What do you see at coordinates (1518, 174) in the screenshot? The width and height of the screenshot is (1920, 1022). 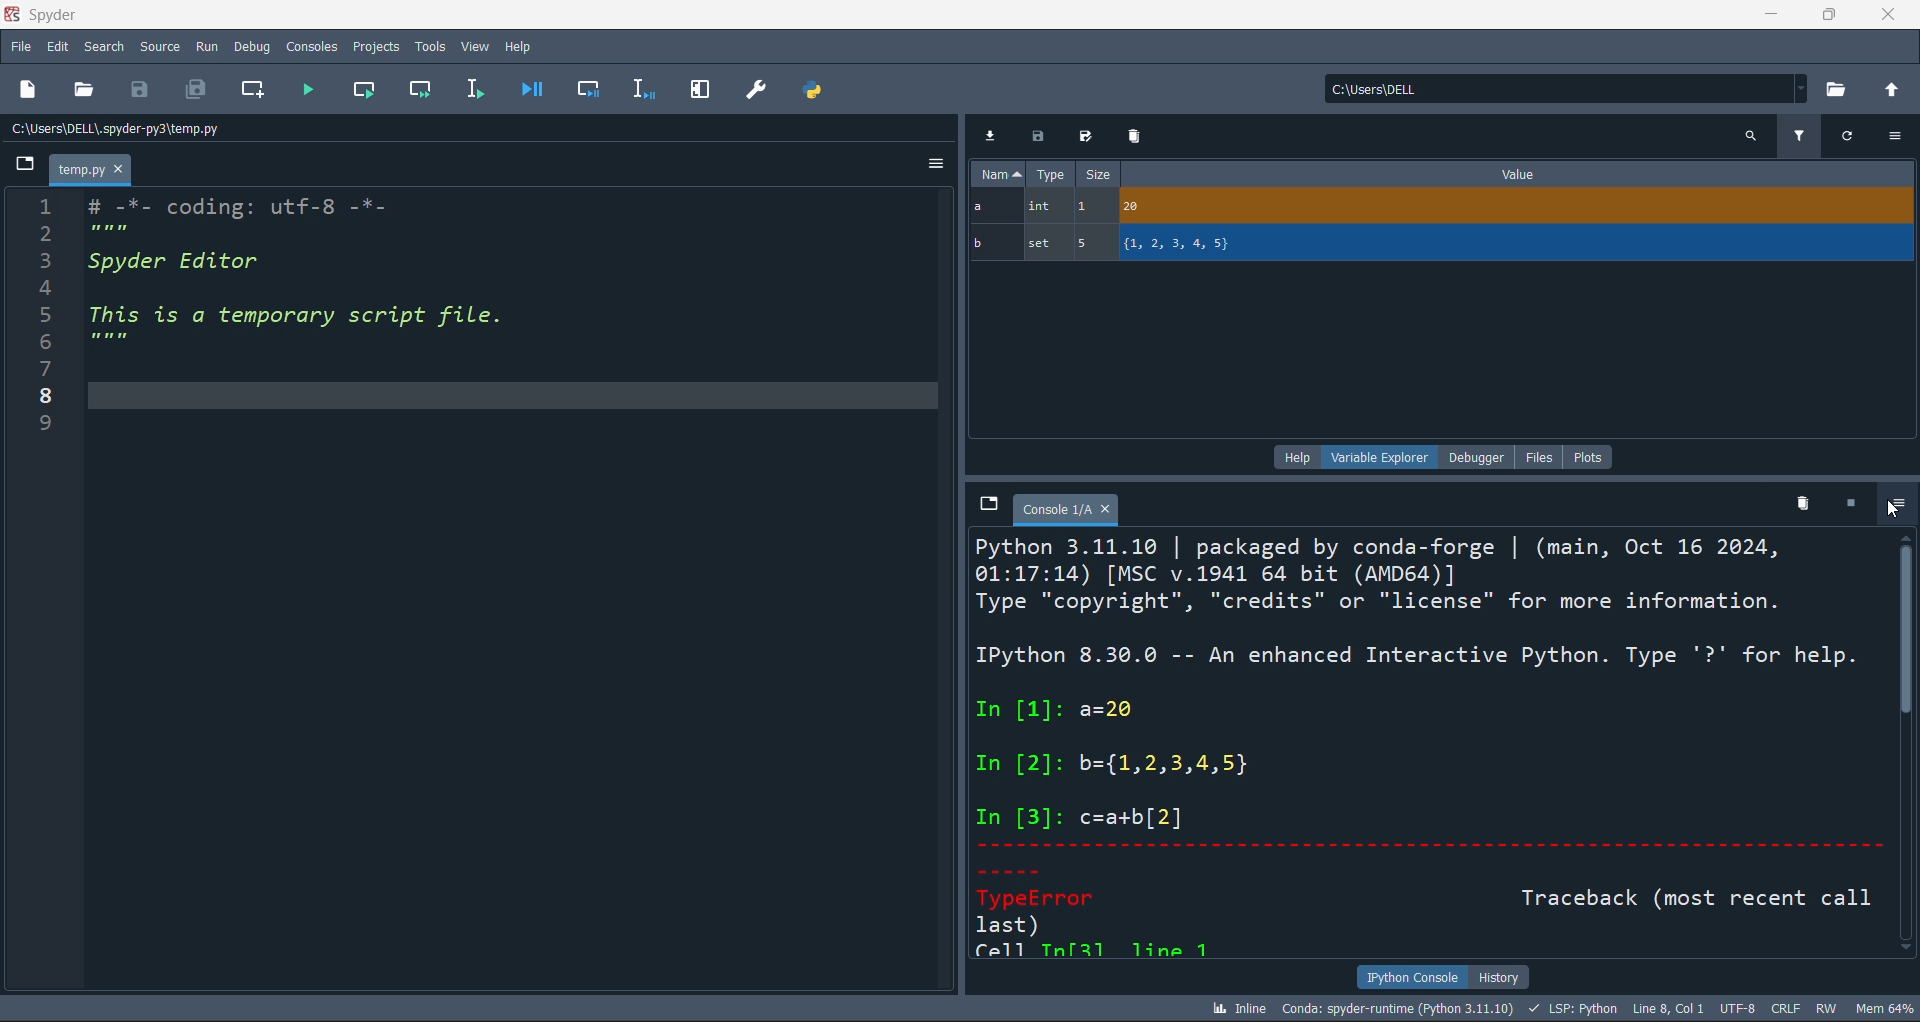 I see `value` at bounding box center [1518, 174].